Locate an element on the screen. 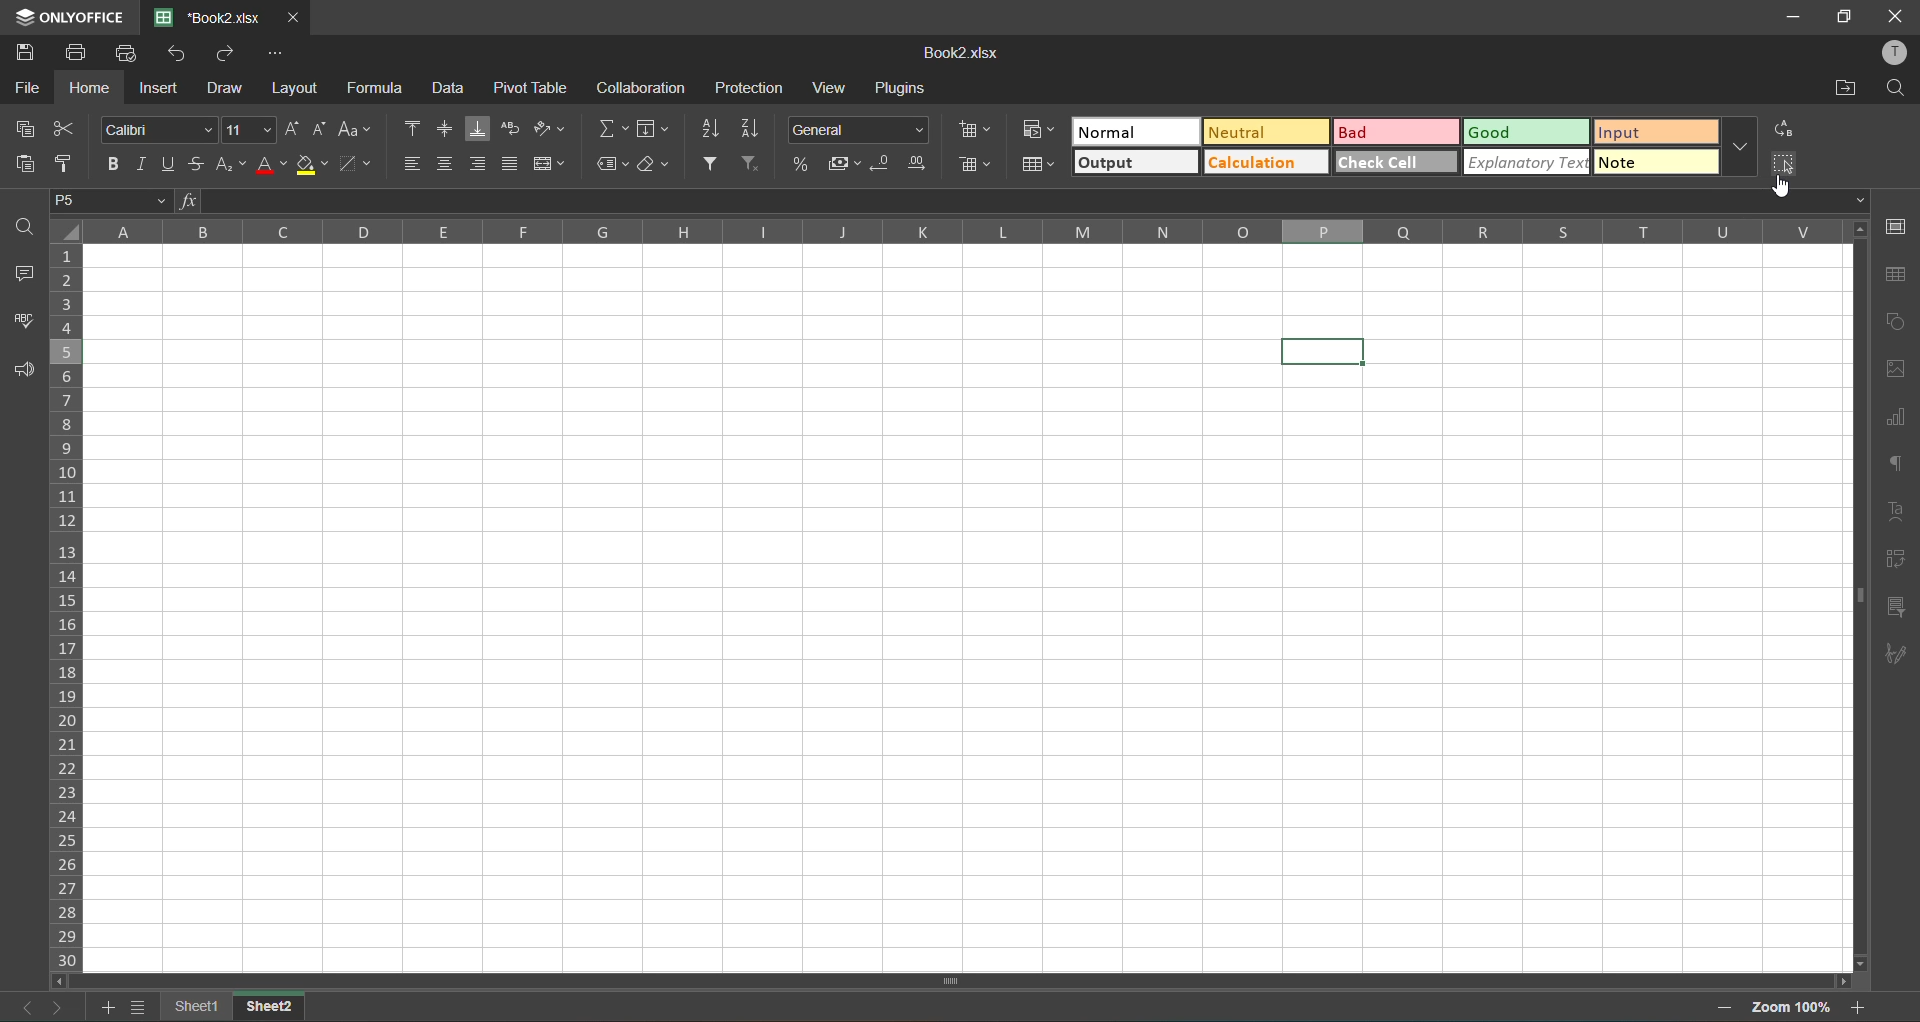 The image size is (1920, 1022). sort ascending is located at coordinates (716, 131).